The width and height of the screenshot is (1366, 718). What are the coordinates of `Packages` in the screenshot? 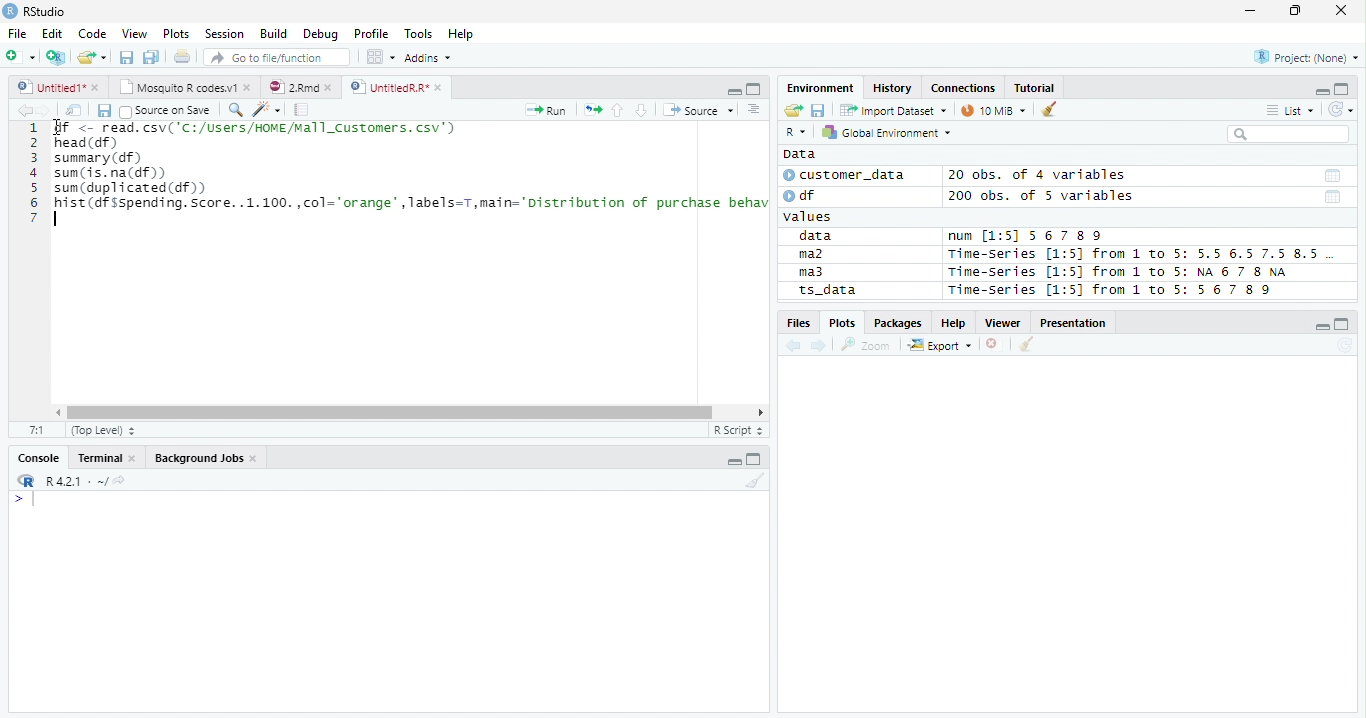 It's located at (897, 324).